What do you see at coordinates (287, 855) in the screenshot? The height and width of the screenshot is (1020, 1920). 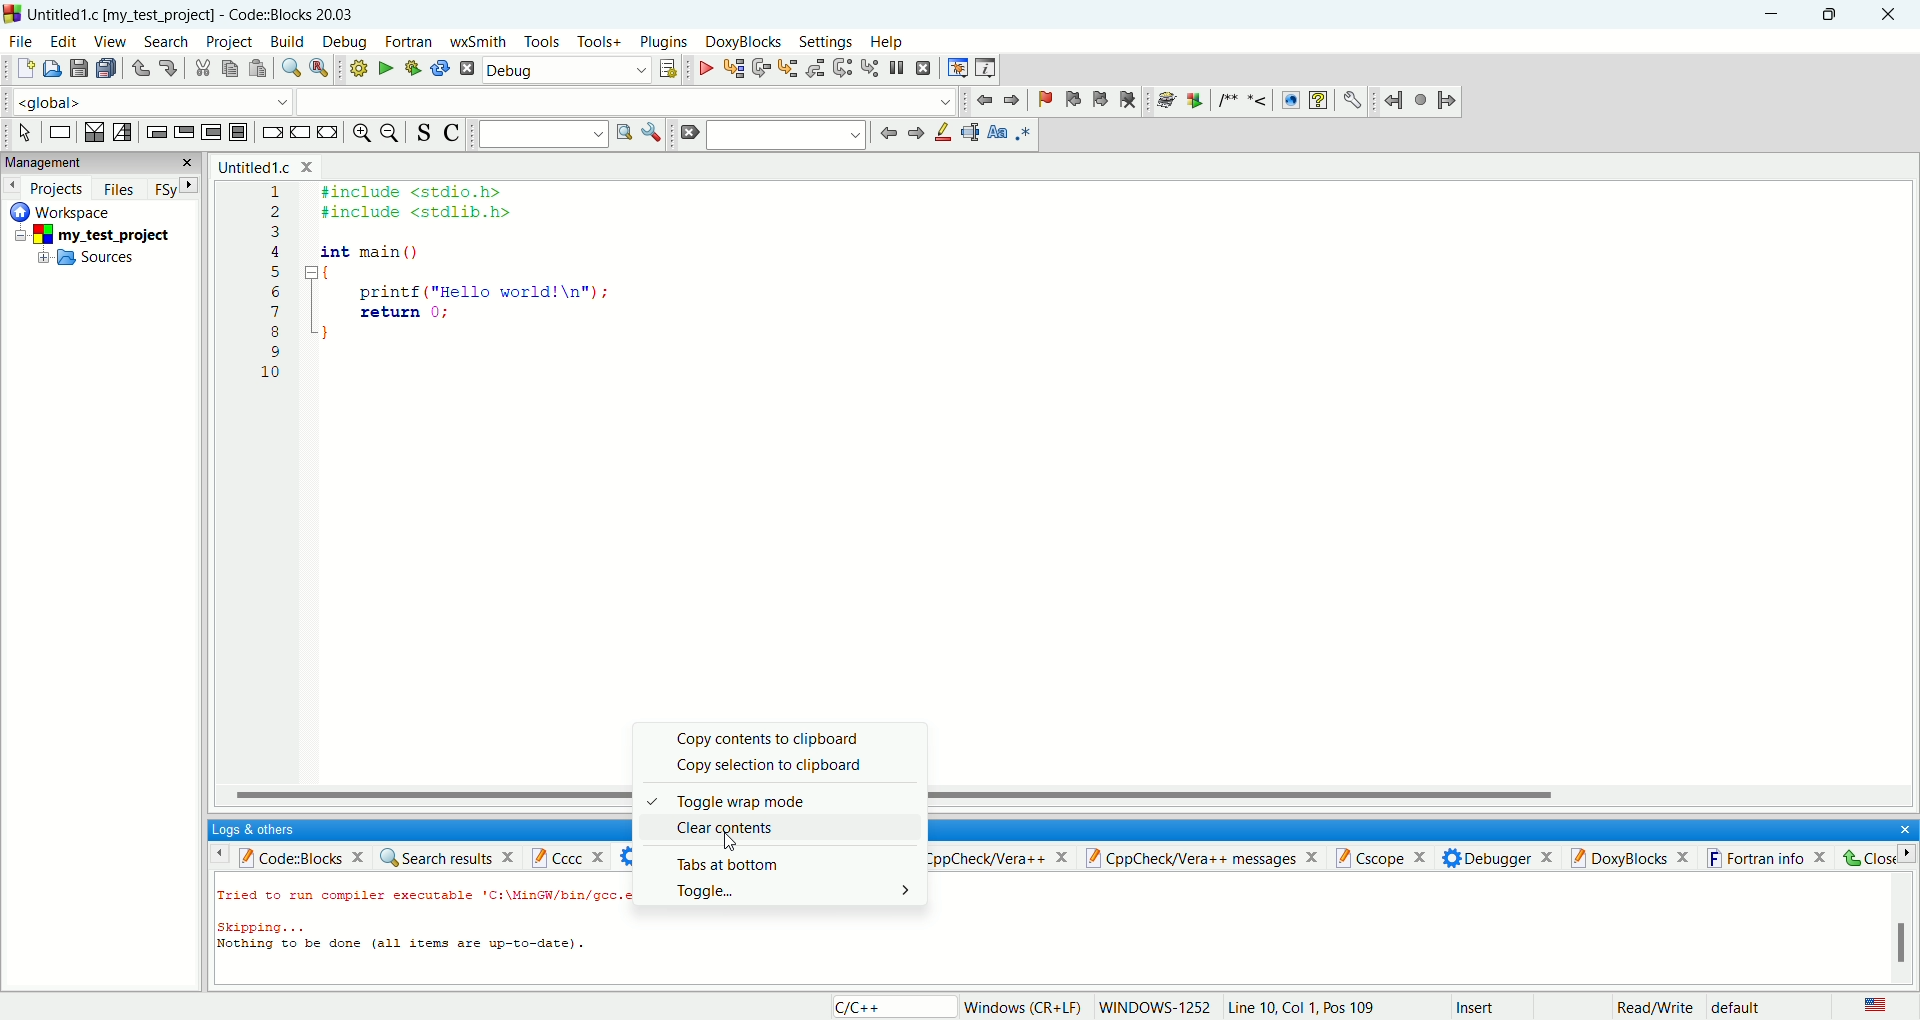 I see `Code:blocks` at bounding box center [287, 855].